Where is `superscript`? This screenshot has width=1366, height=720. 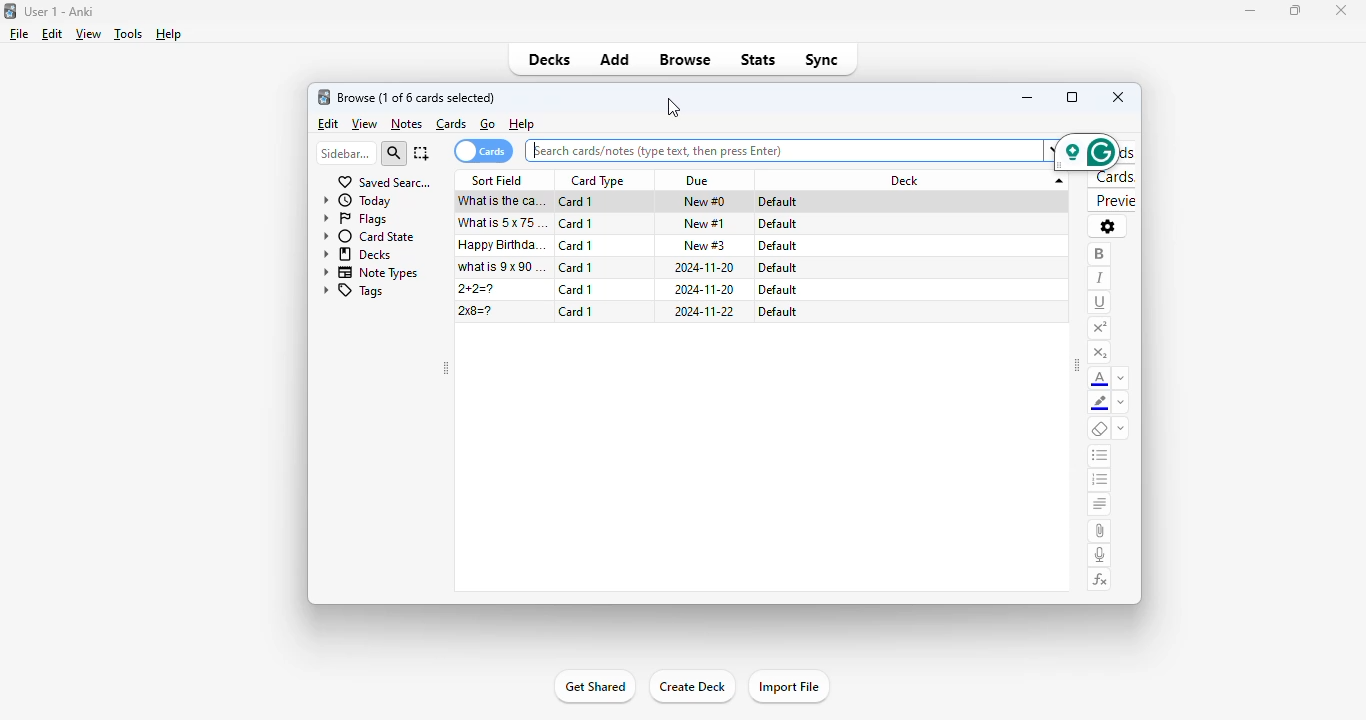
superscript is located at coordinates (1100, 329).